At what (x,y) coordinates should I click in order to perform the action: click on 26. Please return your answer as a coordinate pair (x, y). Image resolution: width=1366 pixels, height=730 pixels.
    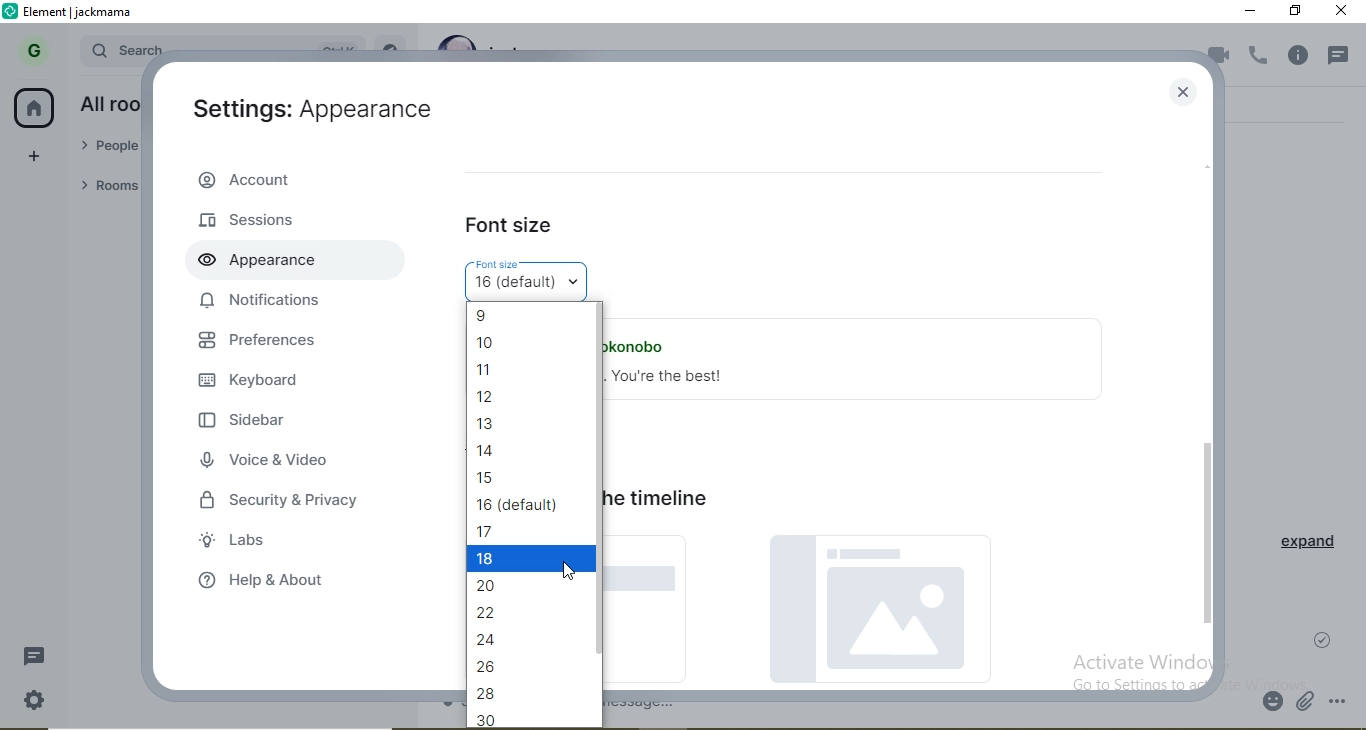
    Looking at the image, I should click on (522, 664).